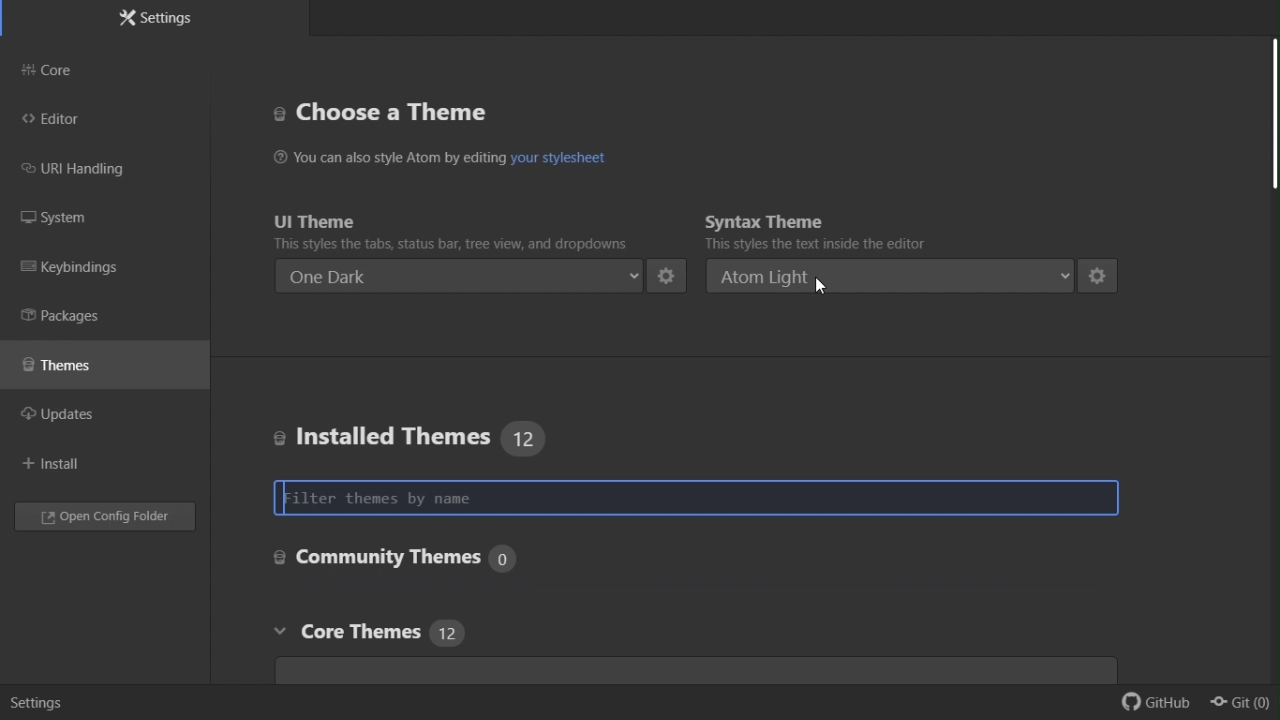 The image size is (1280, 720). Describe the element at coordinates (687, 650) in the screenshot. I see `Core themes` at that location.